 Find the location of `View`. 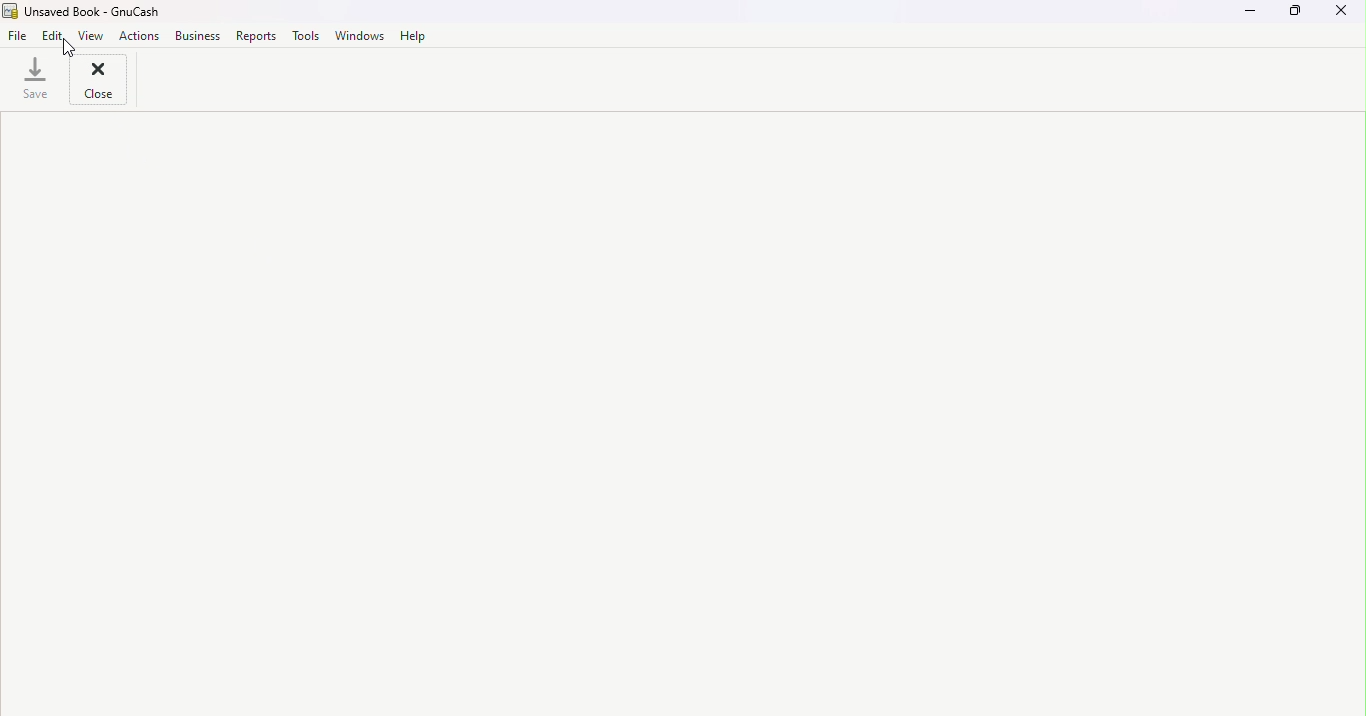

View is located at coordinates (96, 35).